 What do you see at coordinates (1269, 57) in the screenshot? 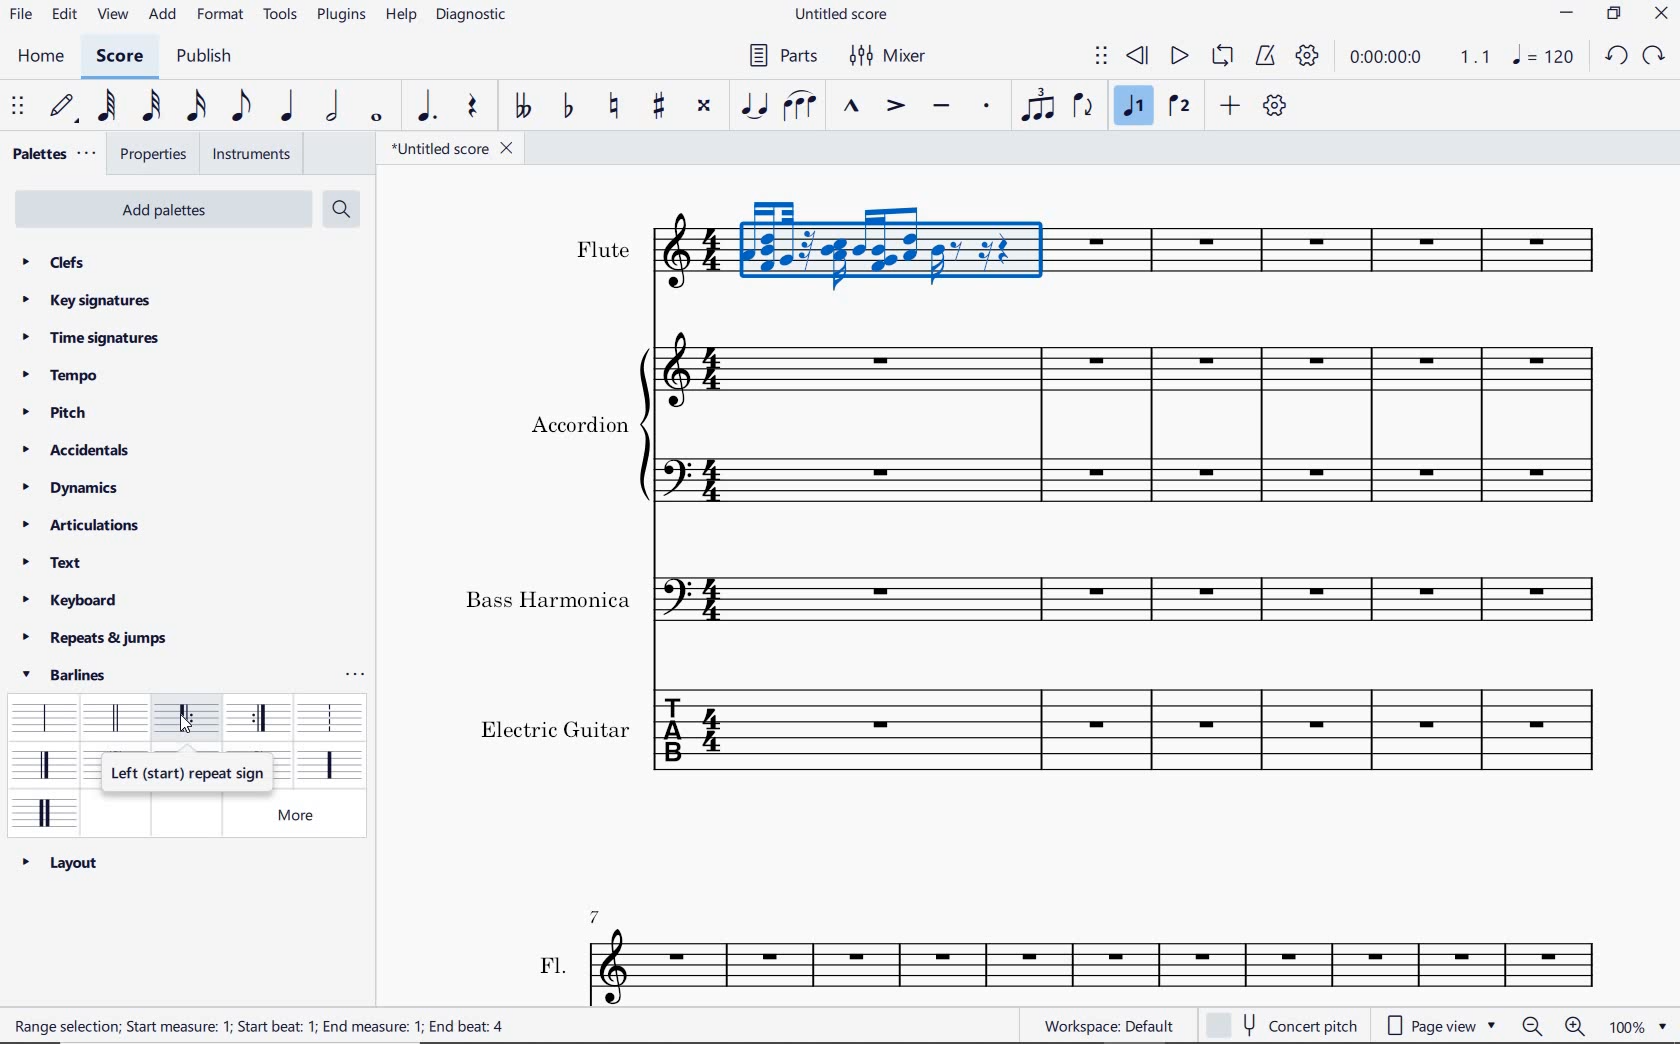
I see `metronome` at bounding box center [1269, 57].